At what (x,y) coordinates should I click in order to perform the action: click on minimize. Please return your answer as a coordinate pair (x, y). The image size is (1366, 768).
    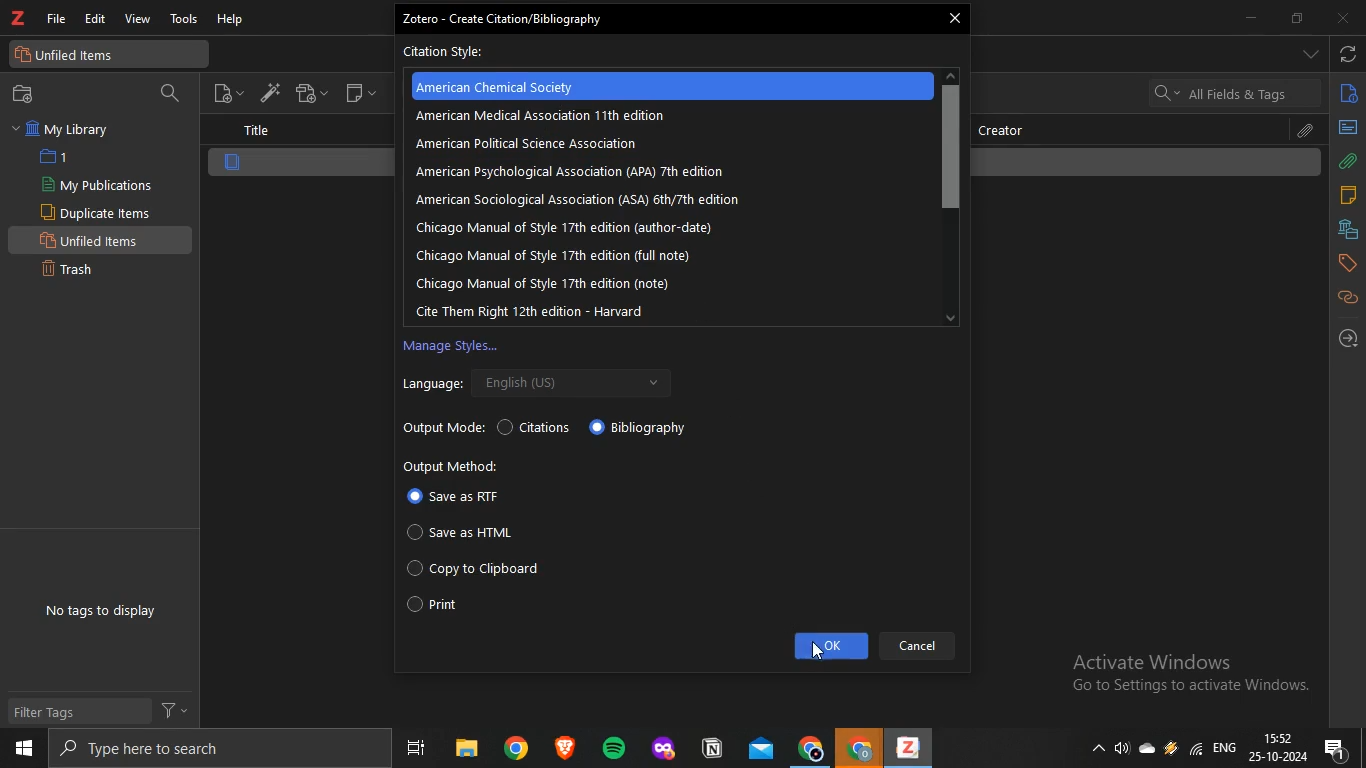
    Looking at the image, I should click on (1255, 19).